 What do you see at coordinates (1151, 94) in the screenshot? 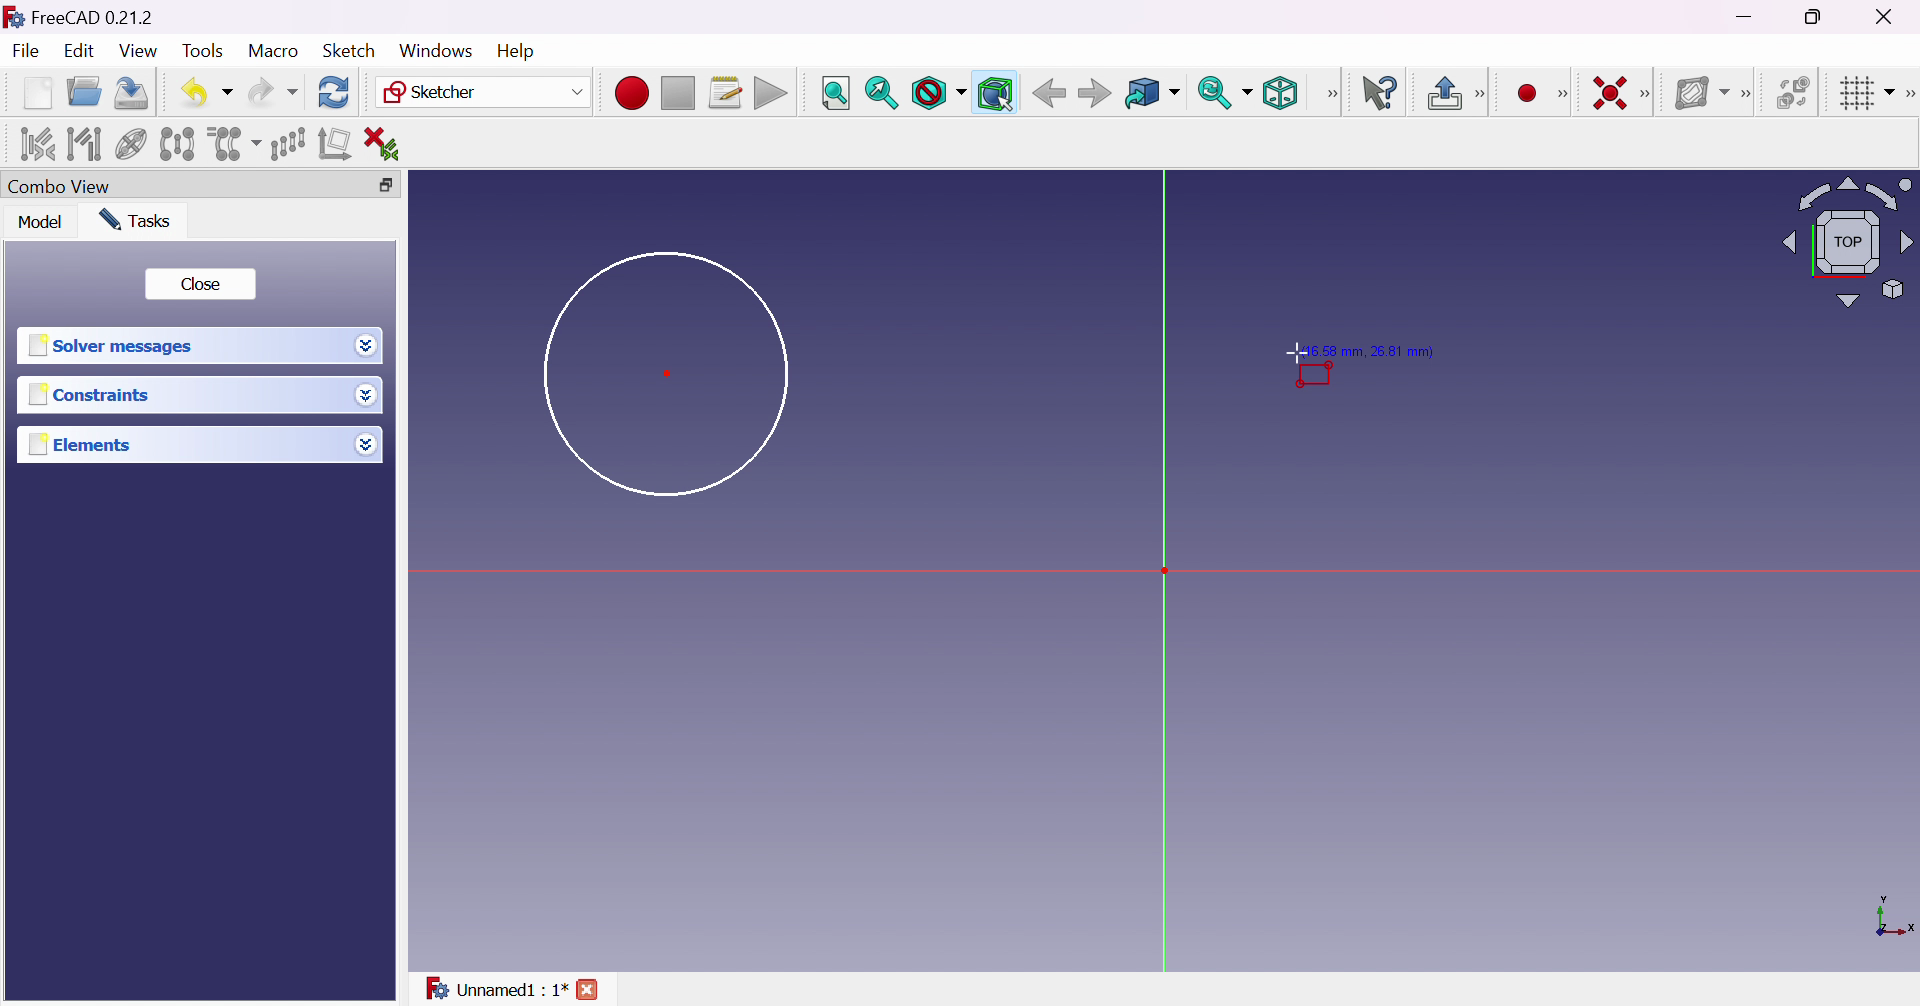
I see `Go to linked object` at bounding box center [1151, 94].